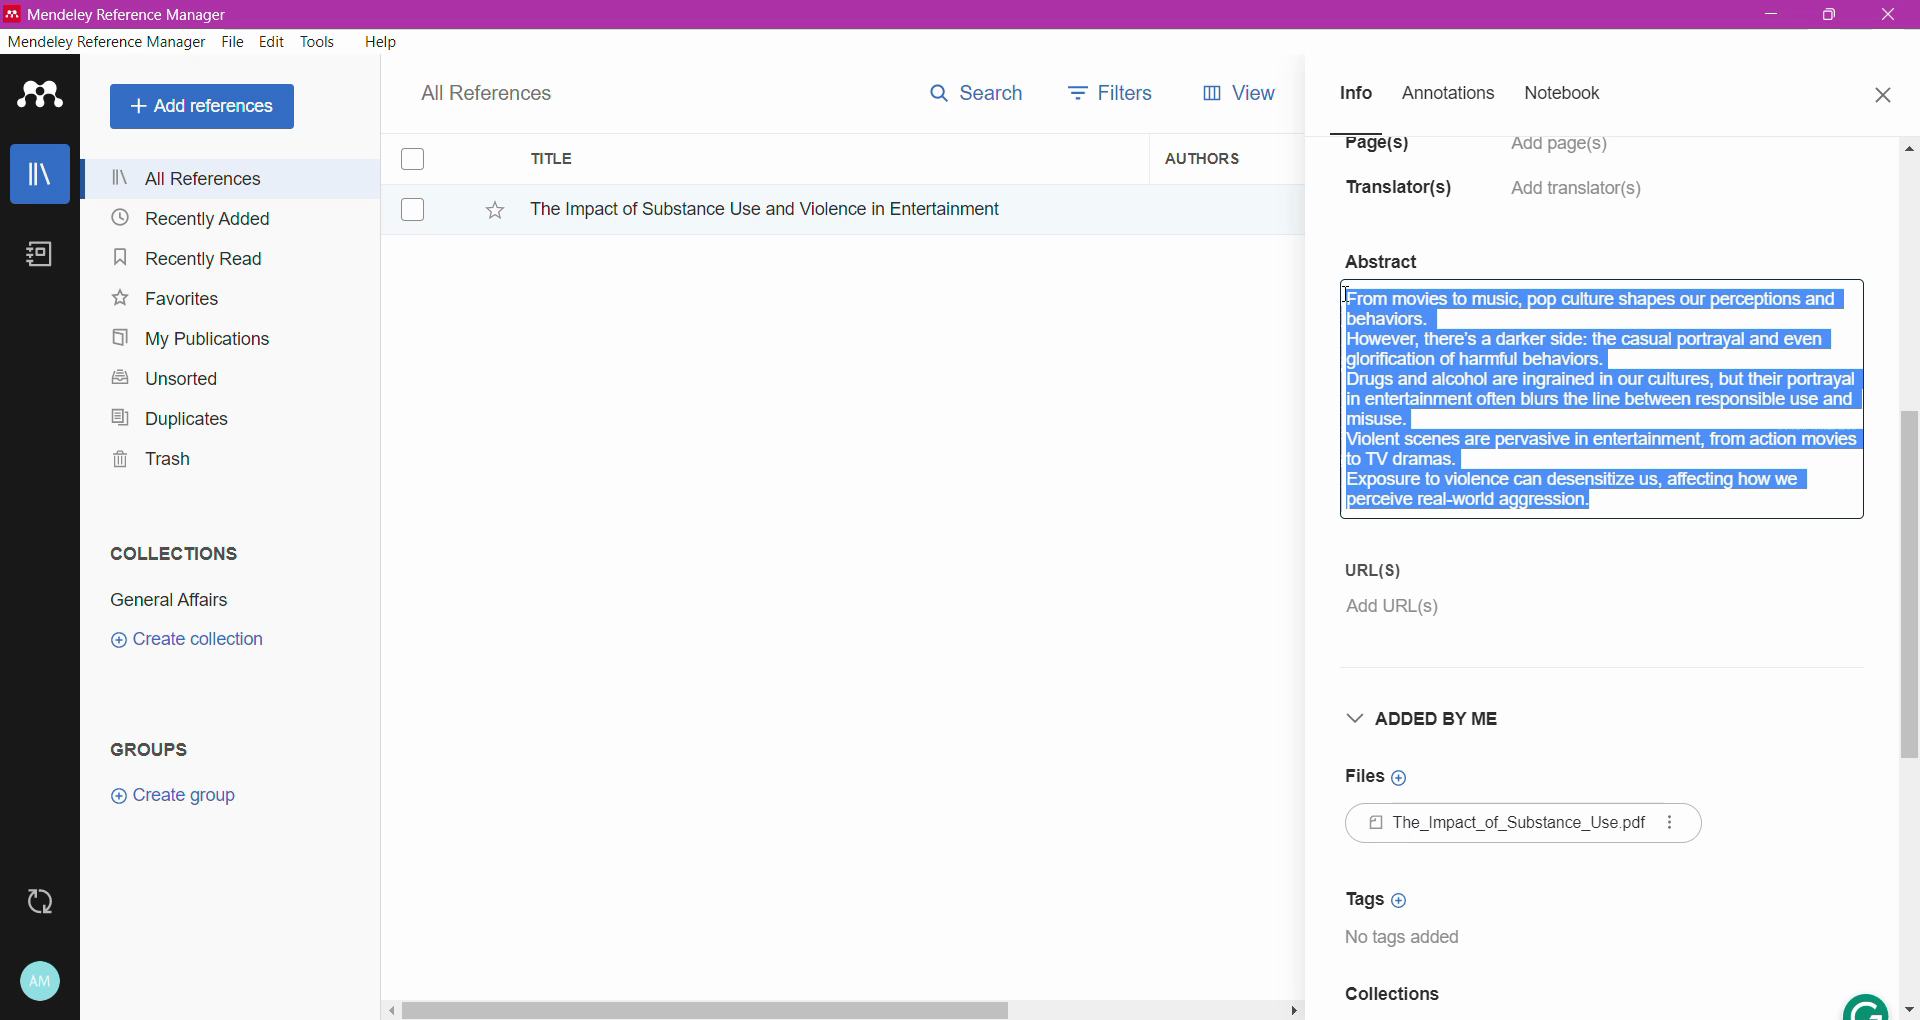  Describe the element at coordinates (379, 41) in the screenshot. I see `Help` at that location.